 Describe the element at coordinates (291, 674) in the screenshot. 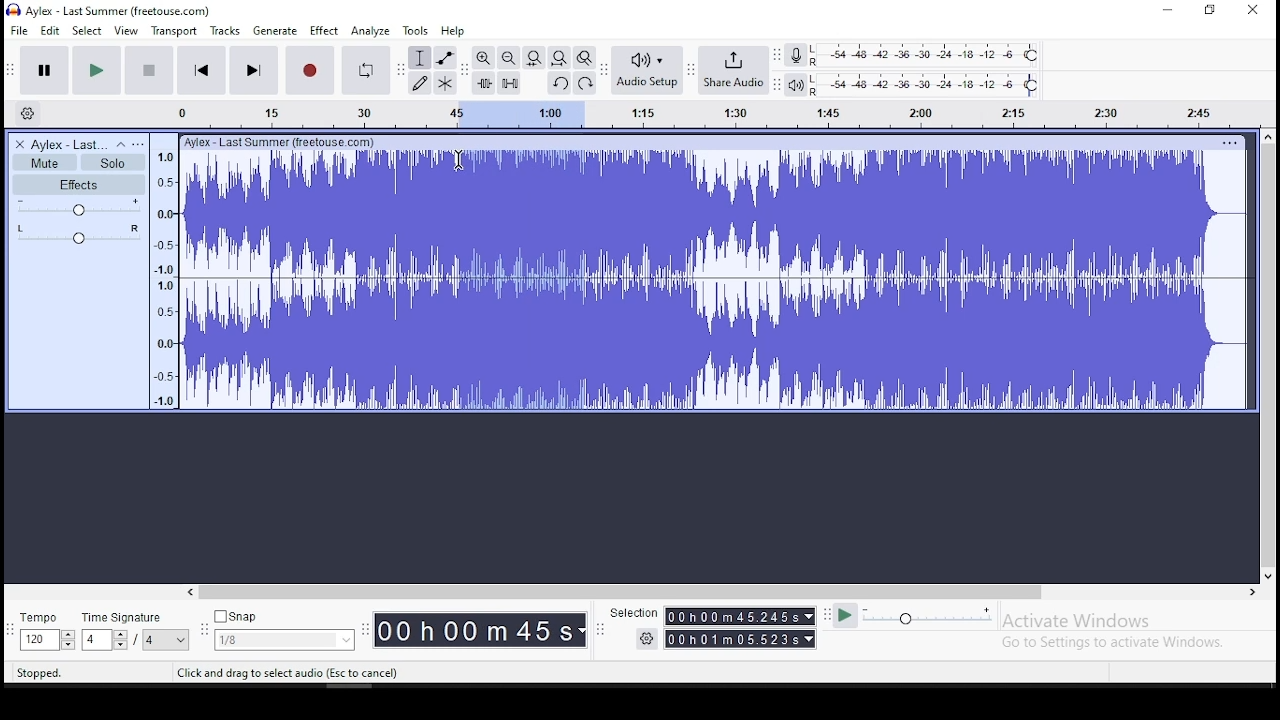

I see `Chick and drag to select audio 9esc to cancel0` at that location.